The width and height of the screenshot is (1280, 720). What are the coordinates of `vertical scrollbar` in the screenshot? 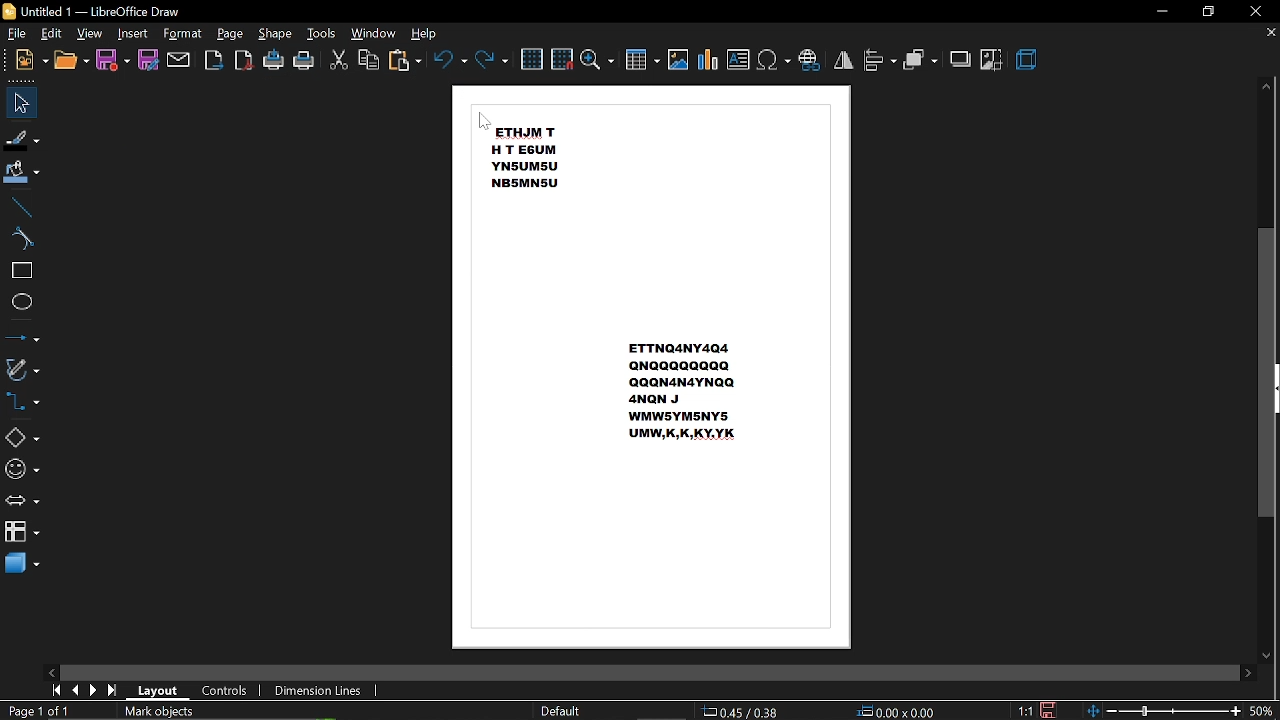 It's located at (1267, 371).